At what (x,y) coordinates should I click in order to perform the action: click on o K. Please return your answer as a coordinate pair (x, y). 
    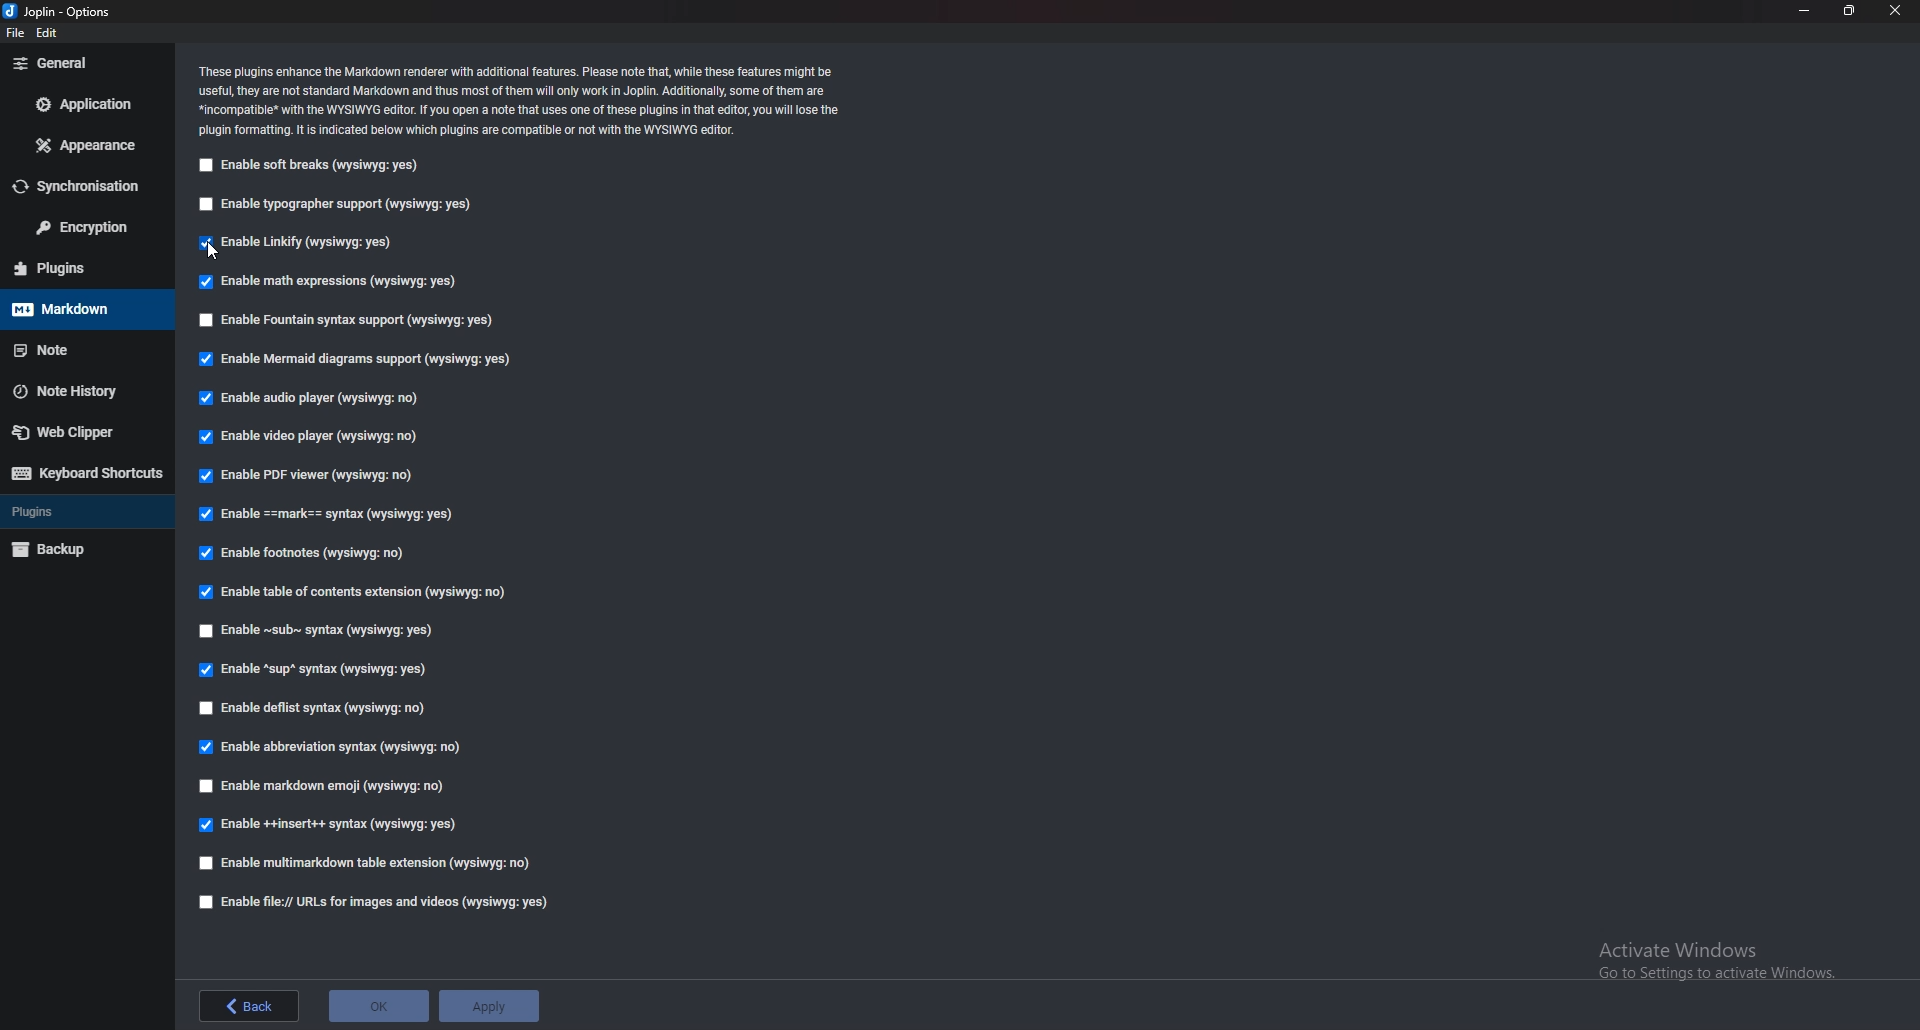
    Looking at the image, I should click on (380, 1004).